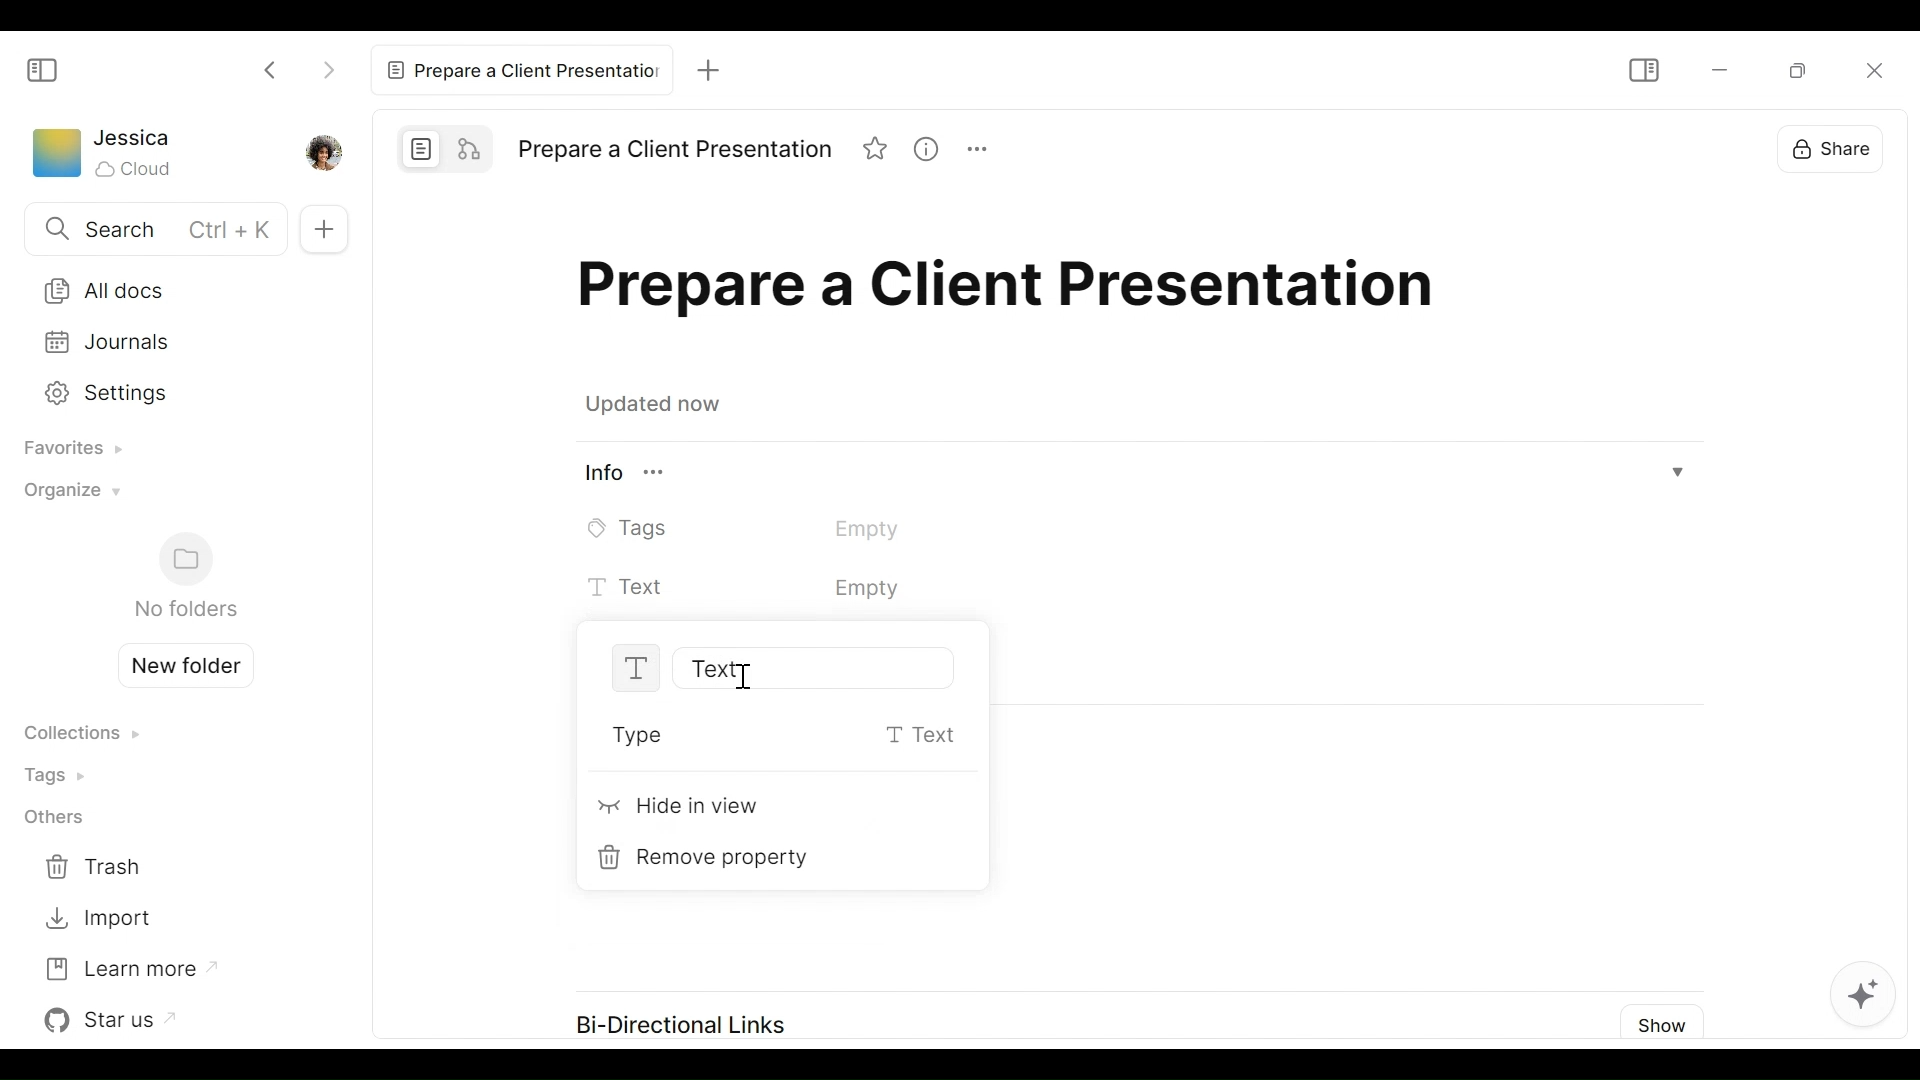 The image size is (1920, 1080). Describe the element at coordinates (129, 967) in the screenshot. I see `Learn more` at that location.